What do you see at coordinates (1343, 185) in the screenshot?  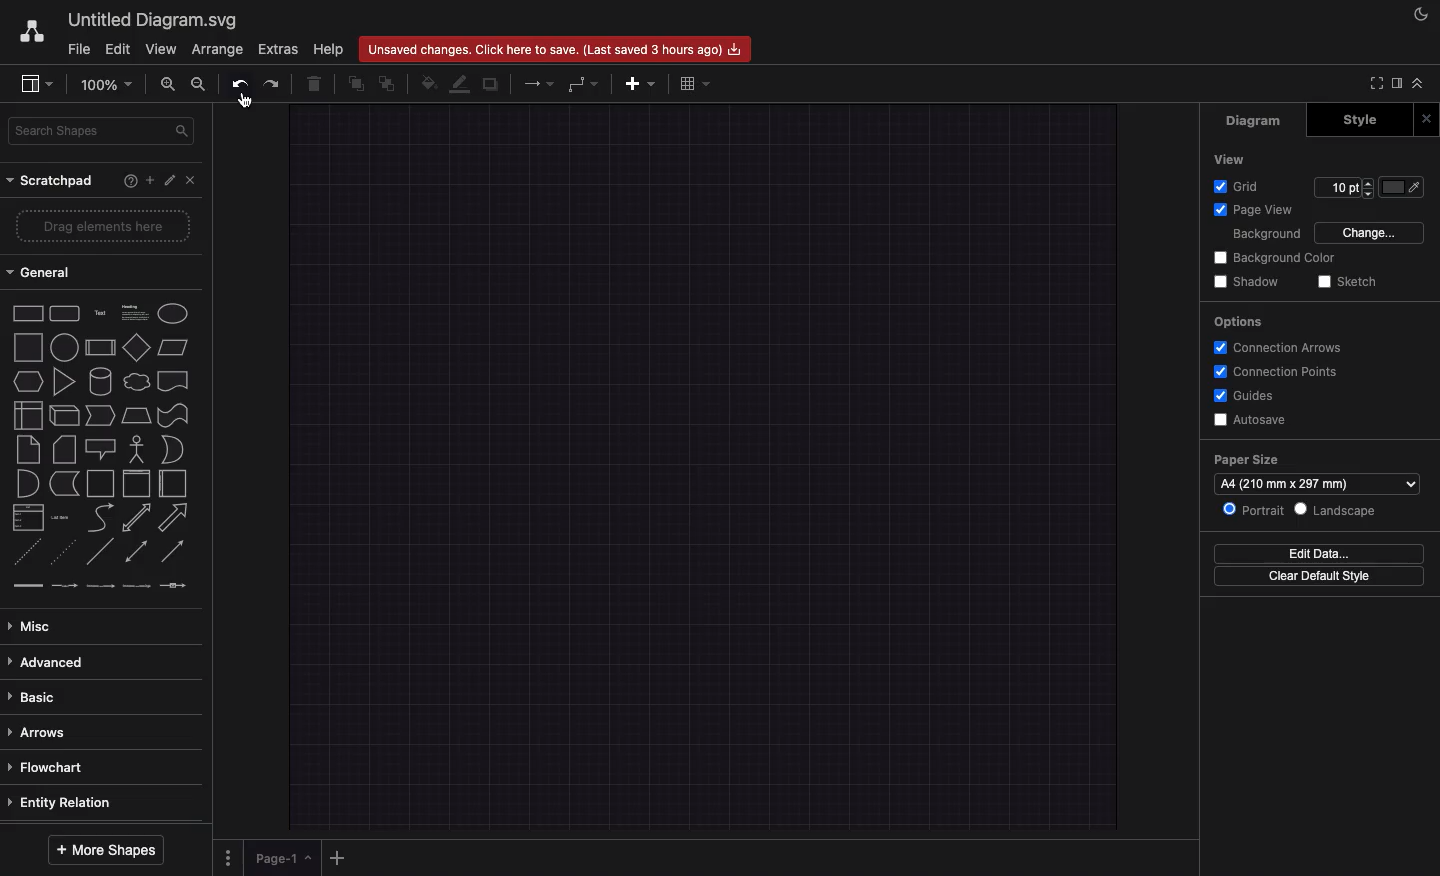 I see `Size` at bounding box center [1343, 185].